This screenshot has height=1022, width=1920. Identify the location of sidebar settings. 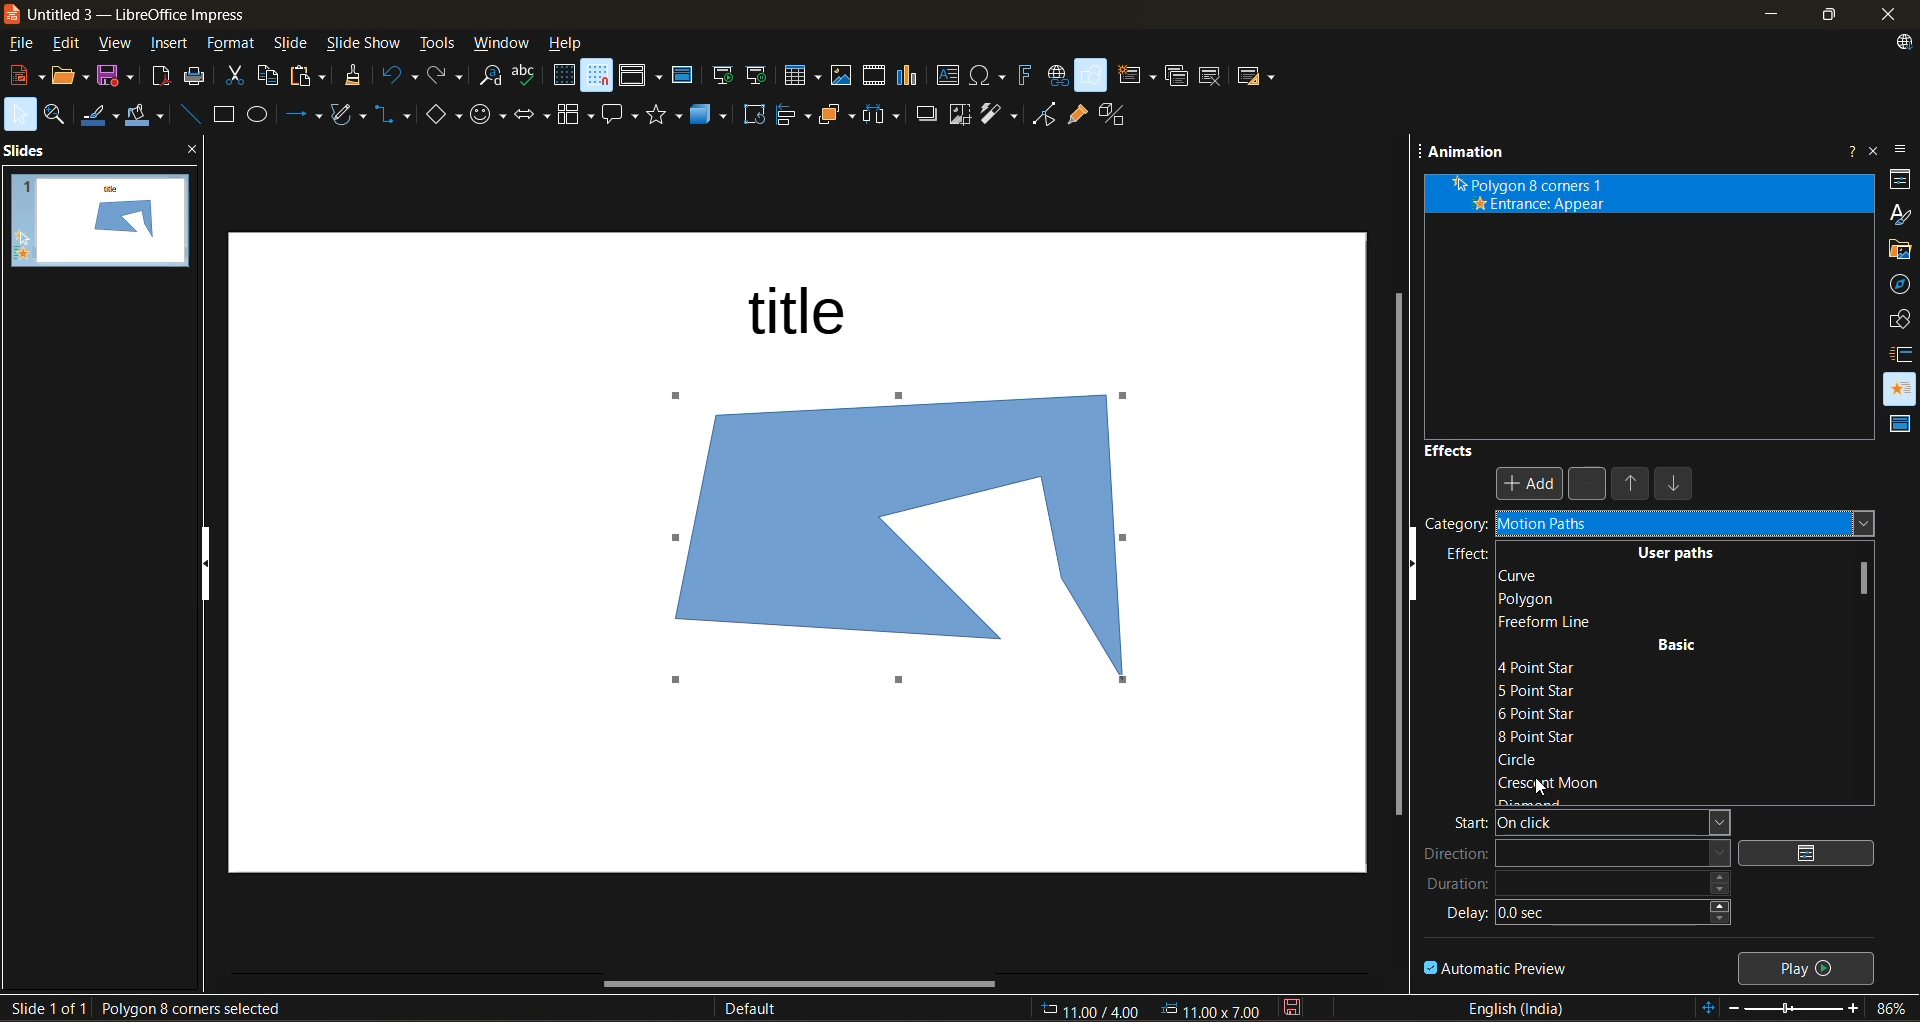
(1906, 149).